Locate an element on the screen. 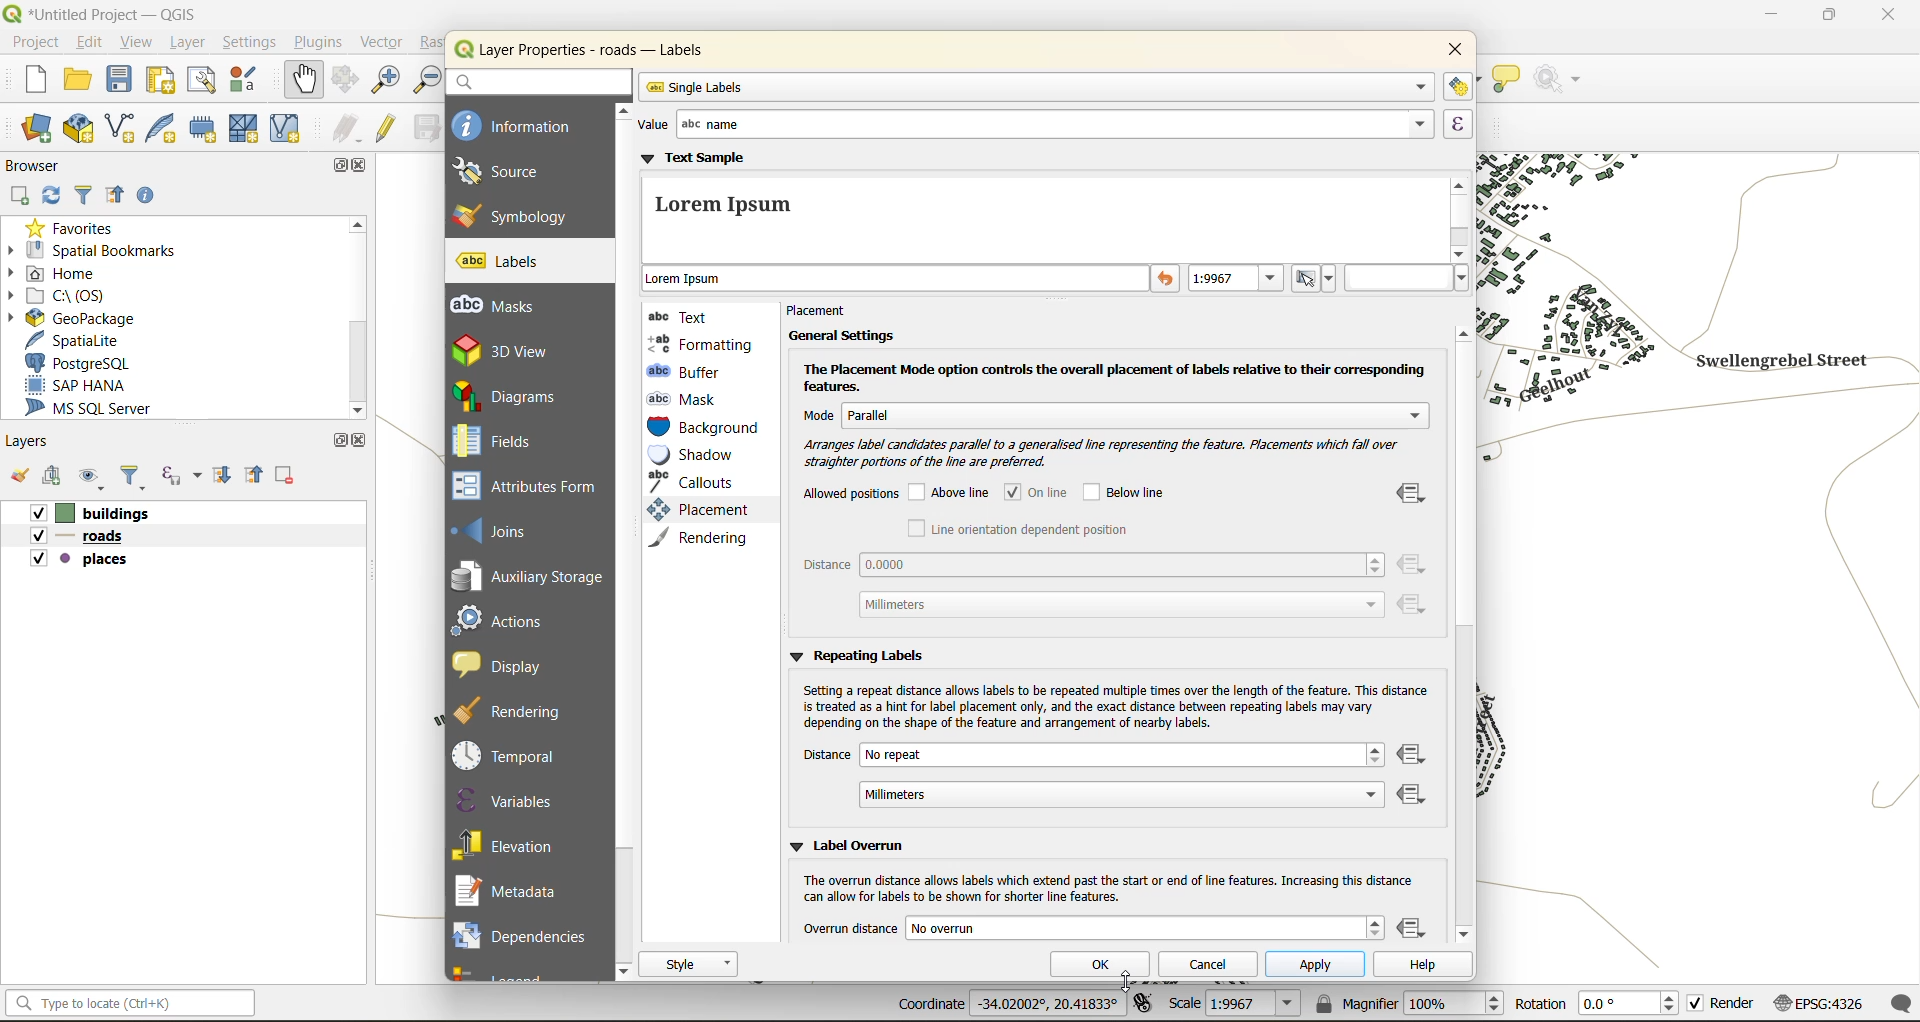 The image size is (1920, 1022). favorites is located at coordinates (75, 230).